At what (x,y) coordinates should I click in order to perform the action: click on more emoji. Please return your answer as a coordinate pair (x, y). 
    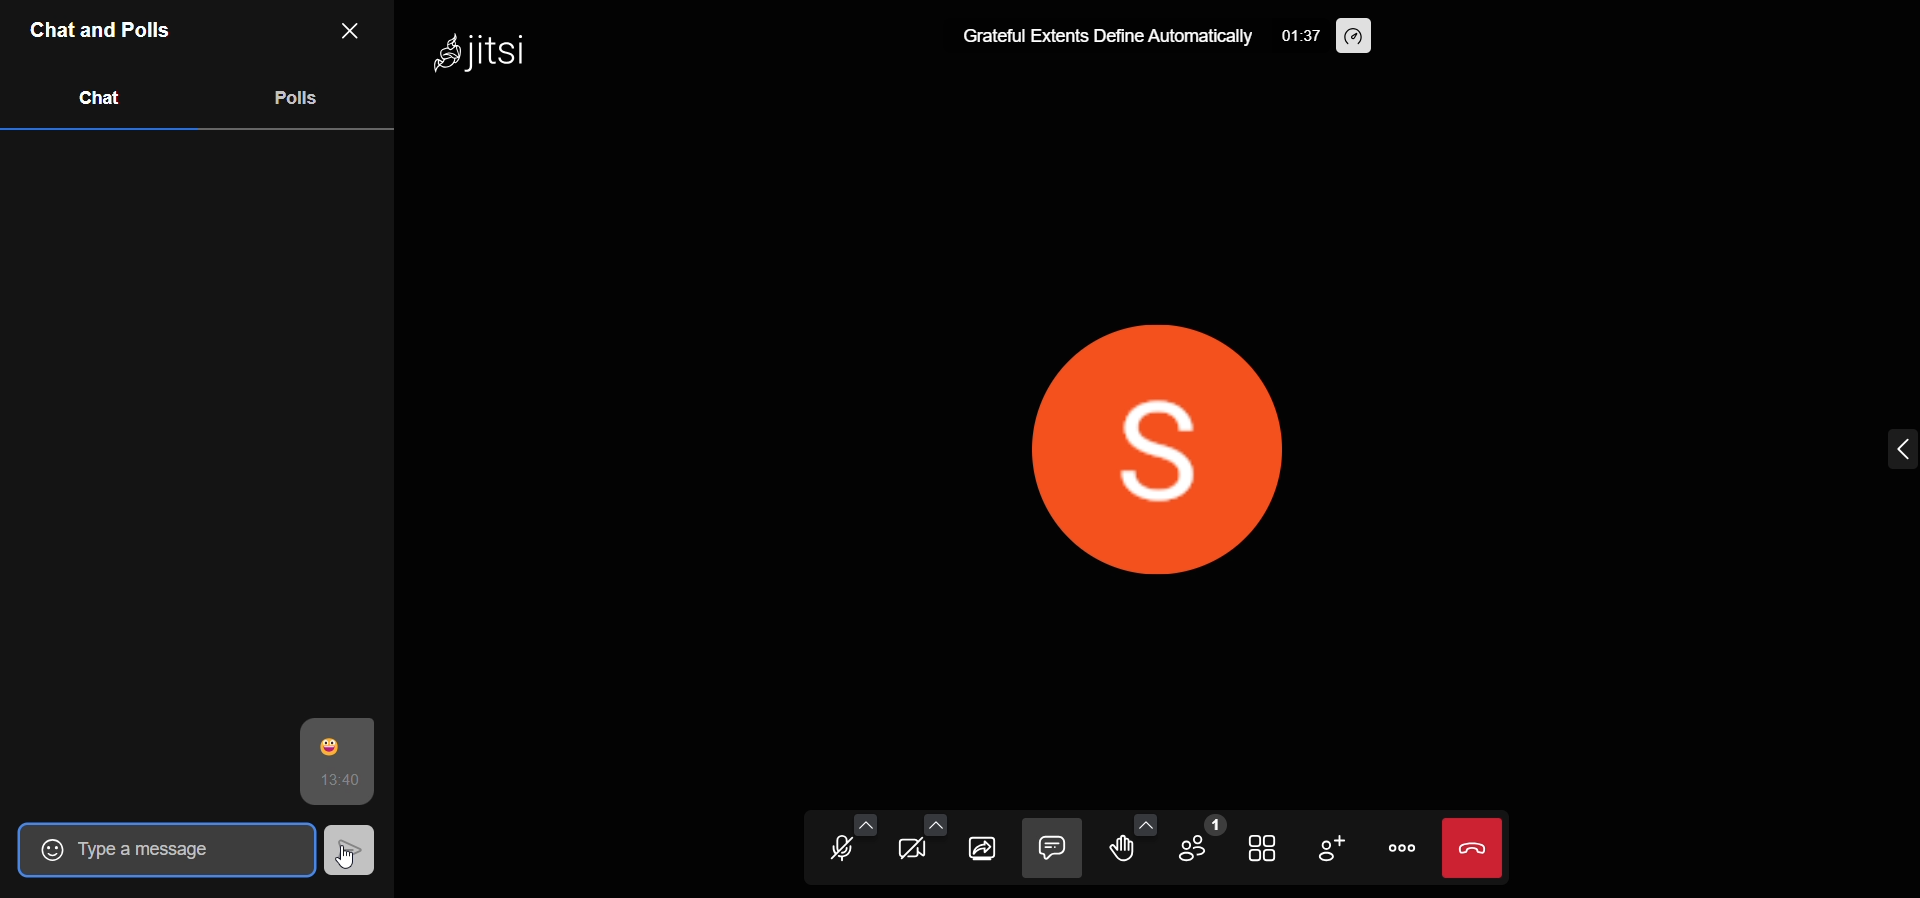
    Looking at the image, I should click on (1148, 821).